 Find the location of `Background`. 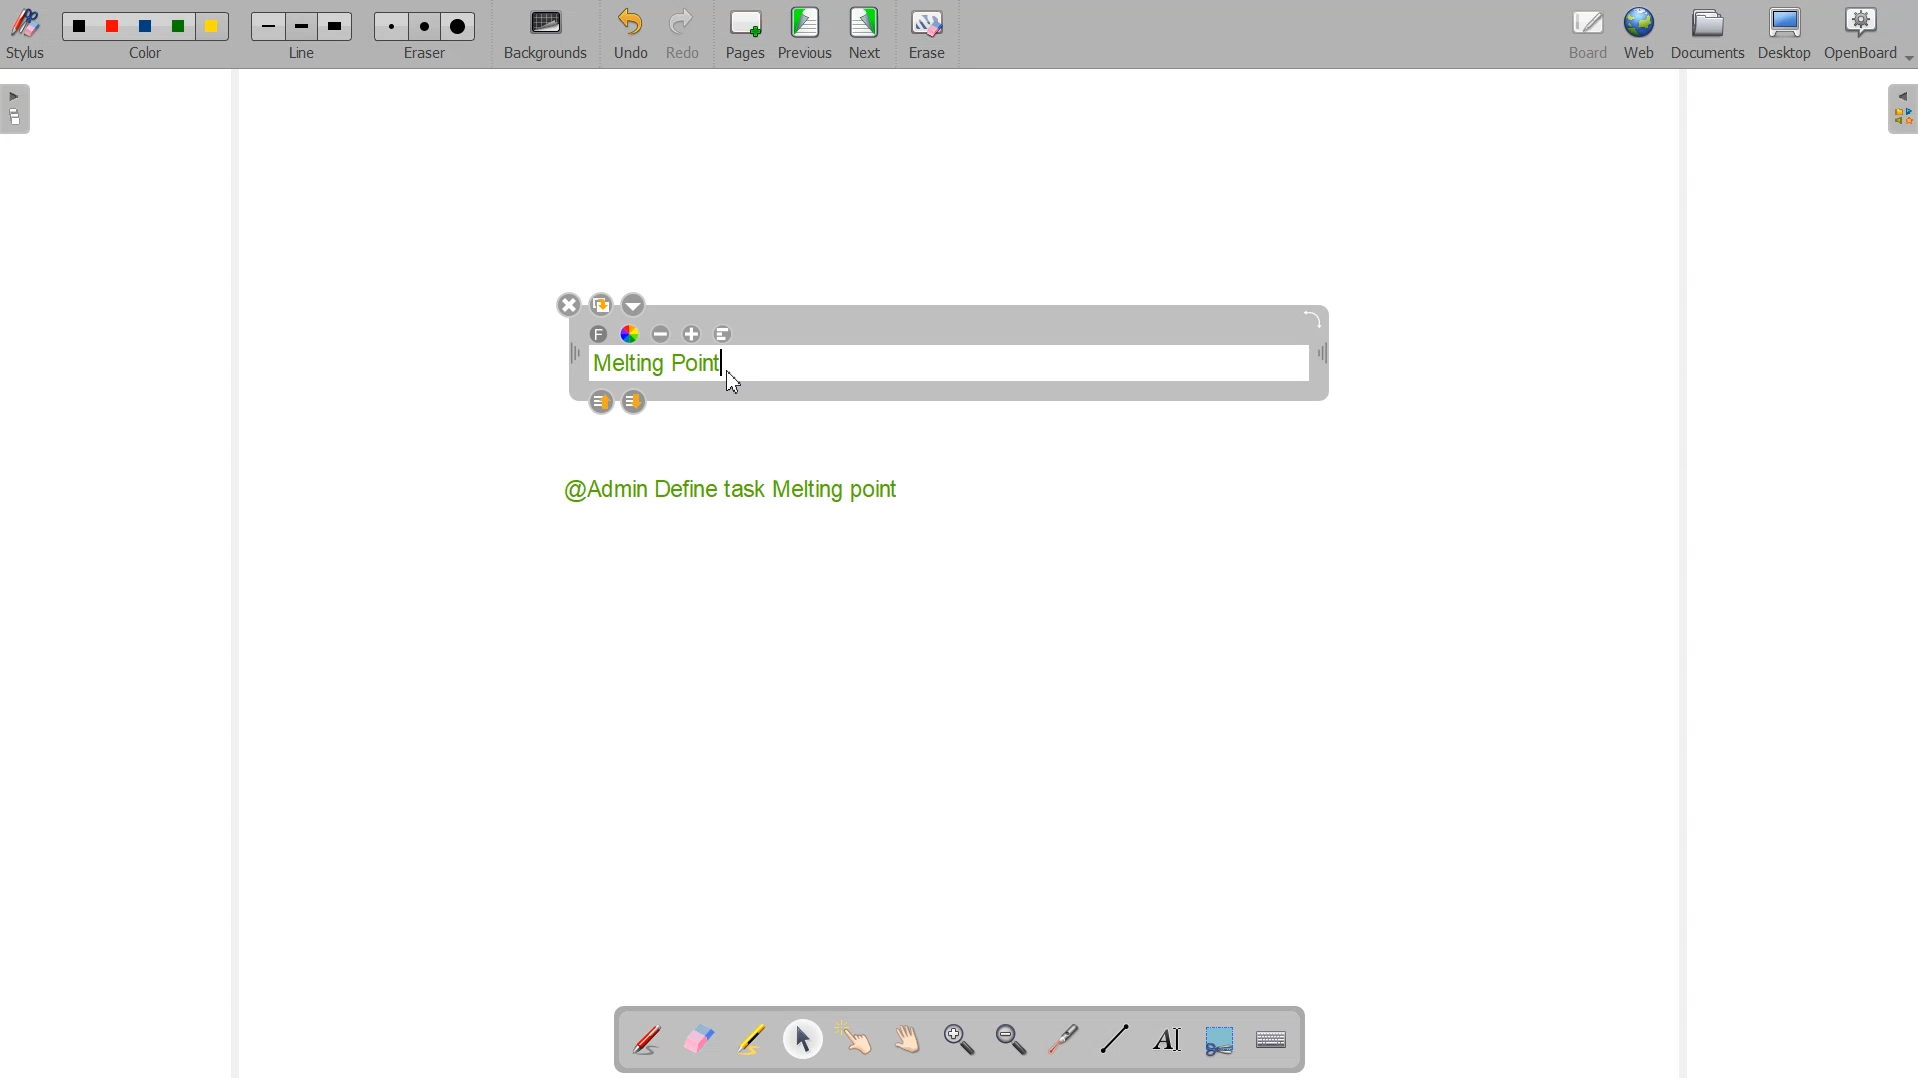

Background is located at coordinates (546, 35).